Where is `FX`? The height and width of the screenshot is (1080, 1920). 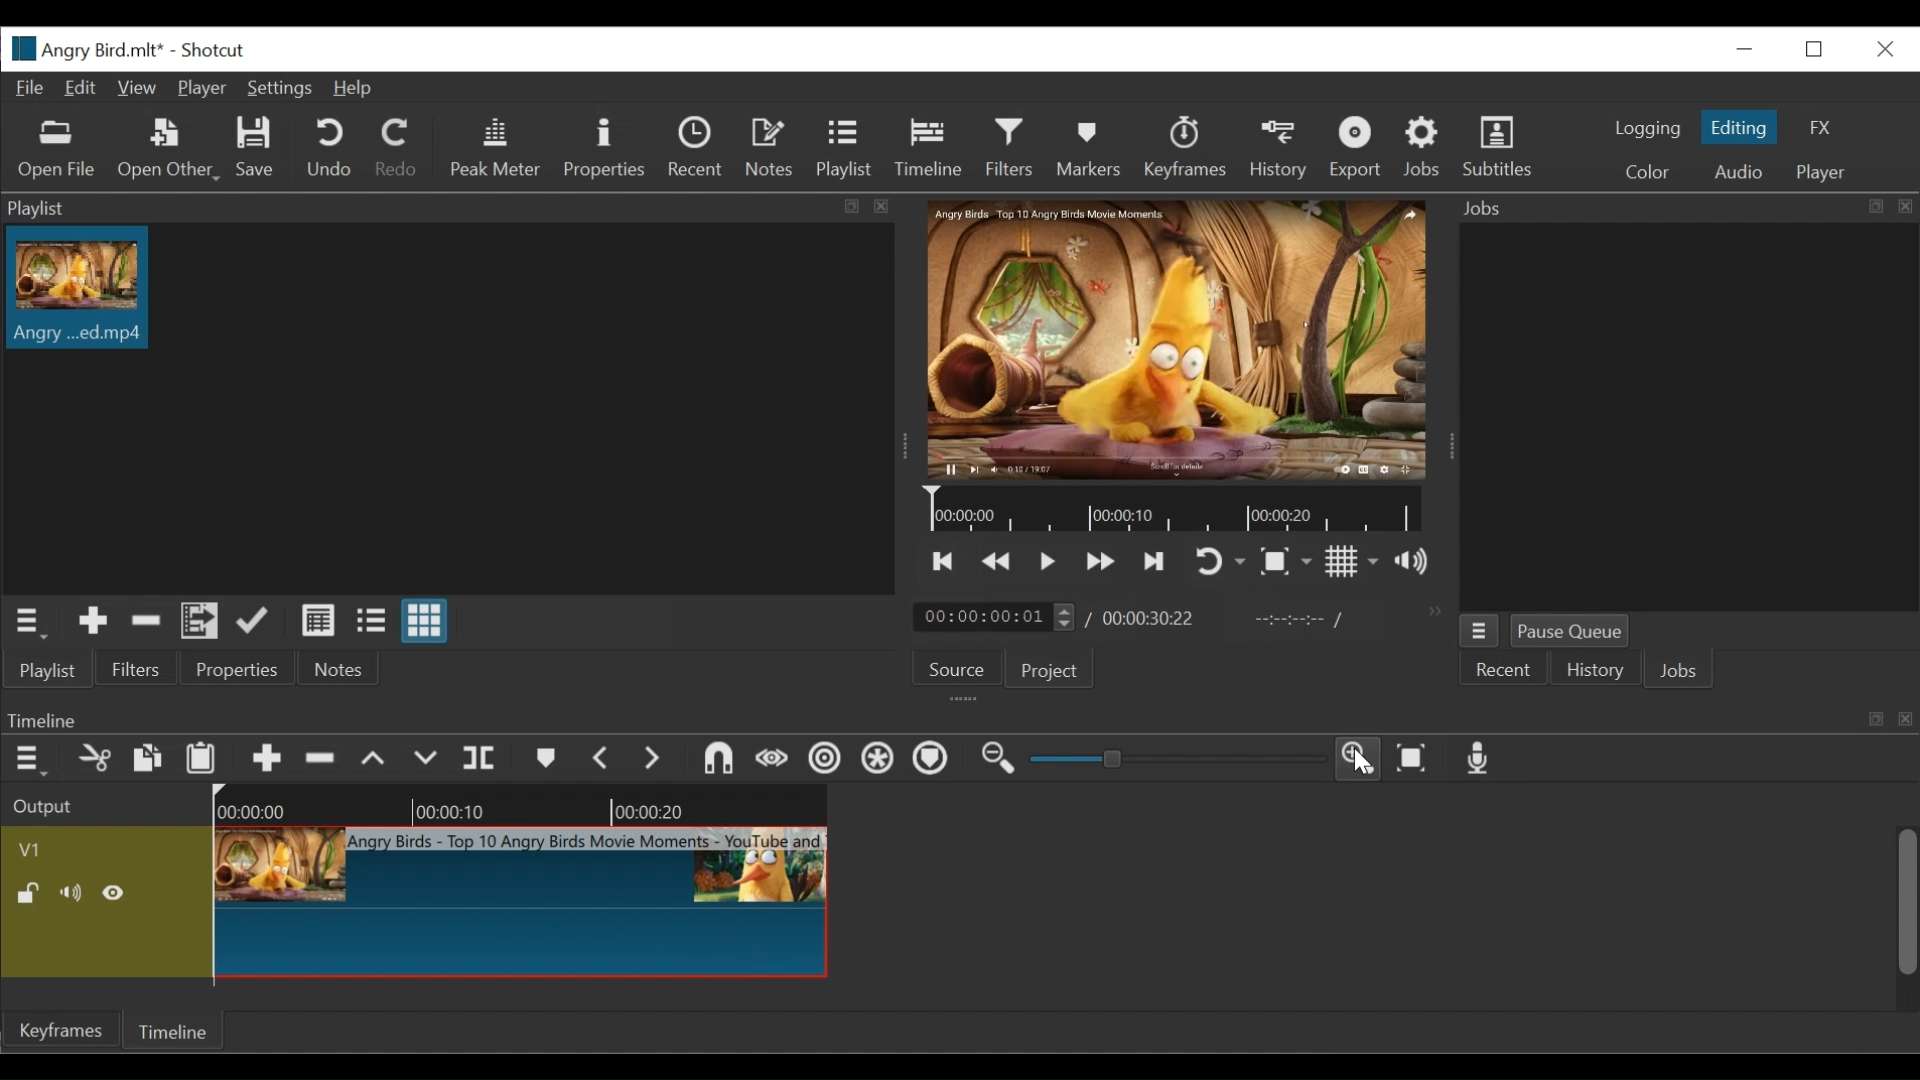 FX is located at coordinates (1826, 130).